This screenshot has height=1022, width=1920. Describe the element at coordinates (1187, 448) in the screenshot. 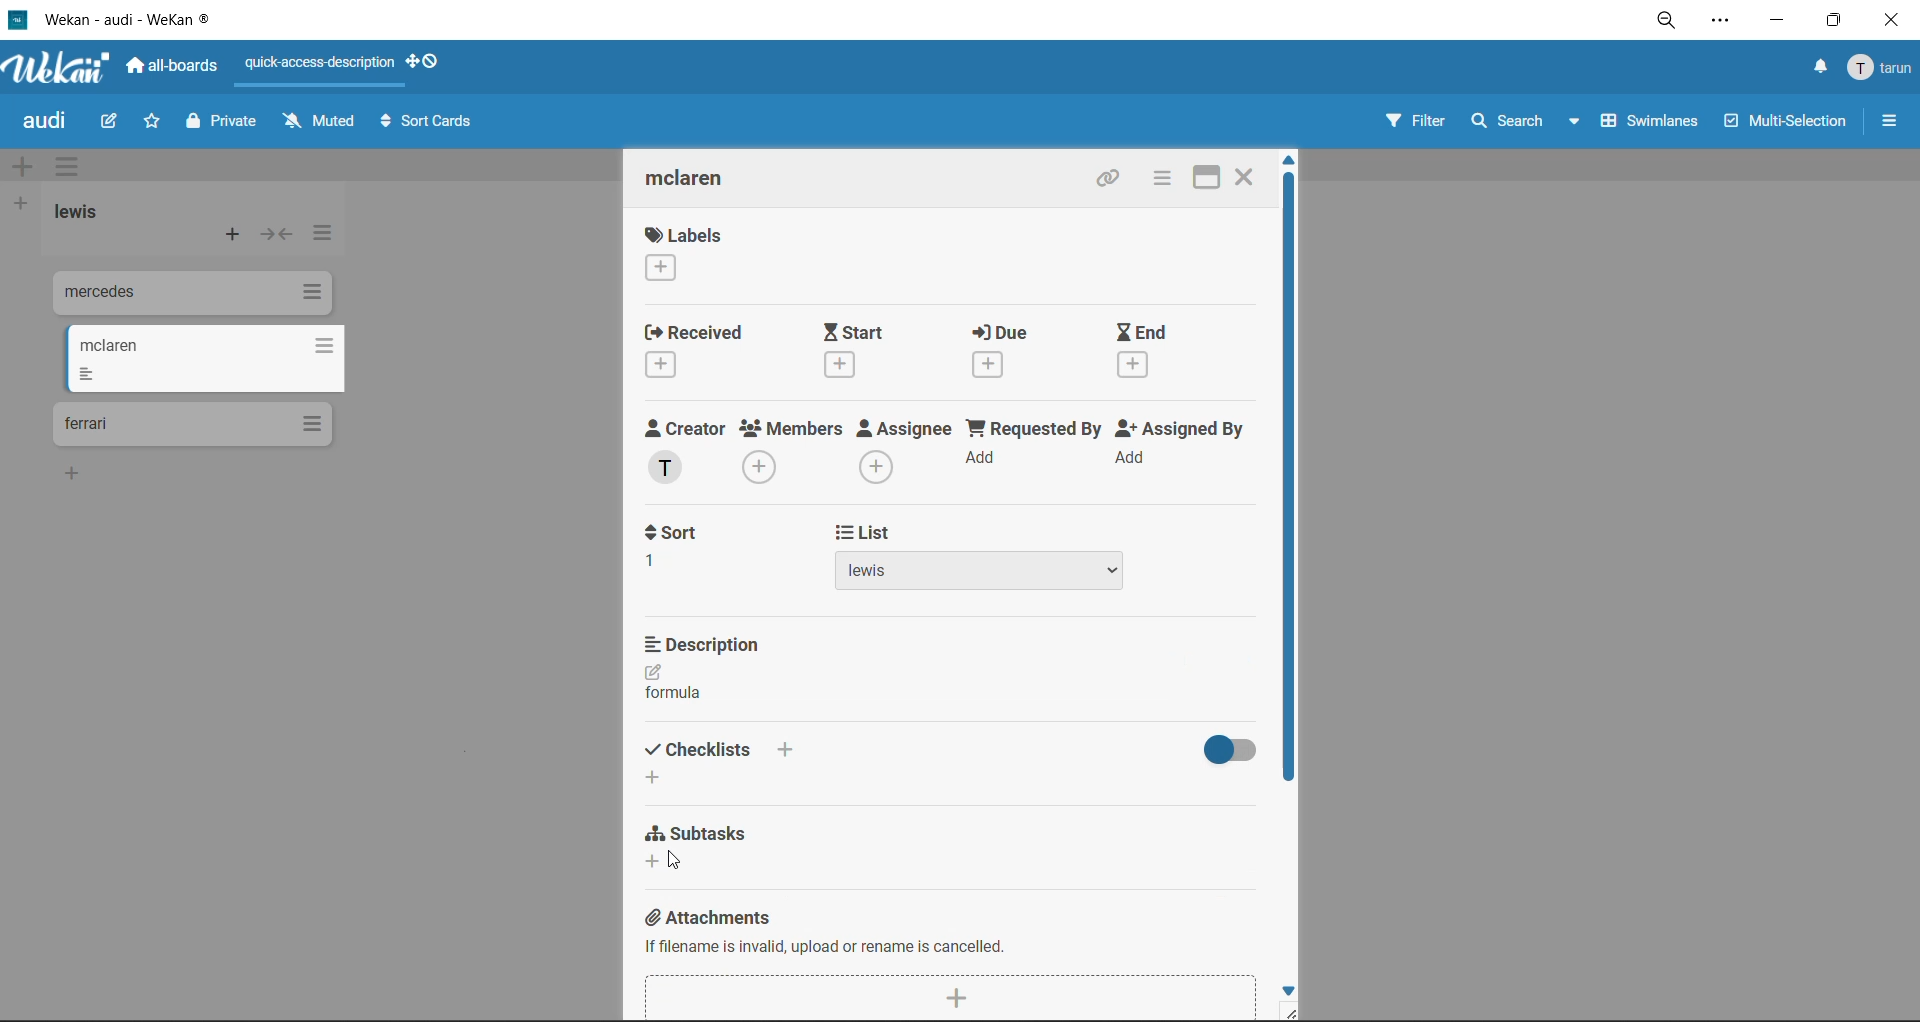

I see `assigned by` at that location.